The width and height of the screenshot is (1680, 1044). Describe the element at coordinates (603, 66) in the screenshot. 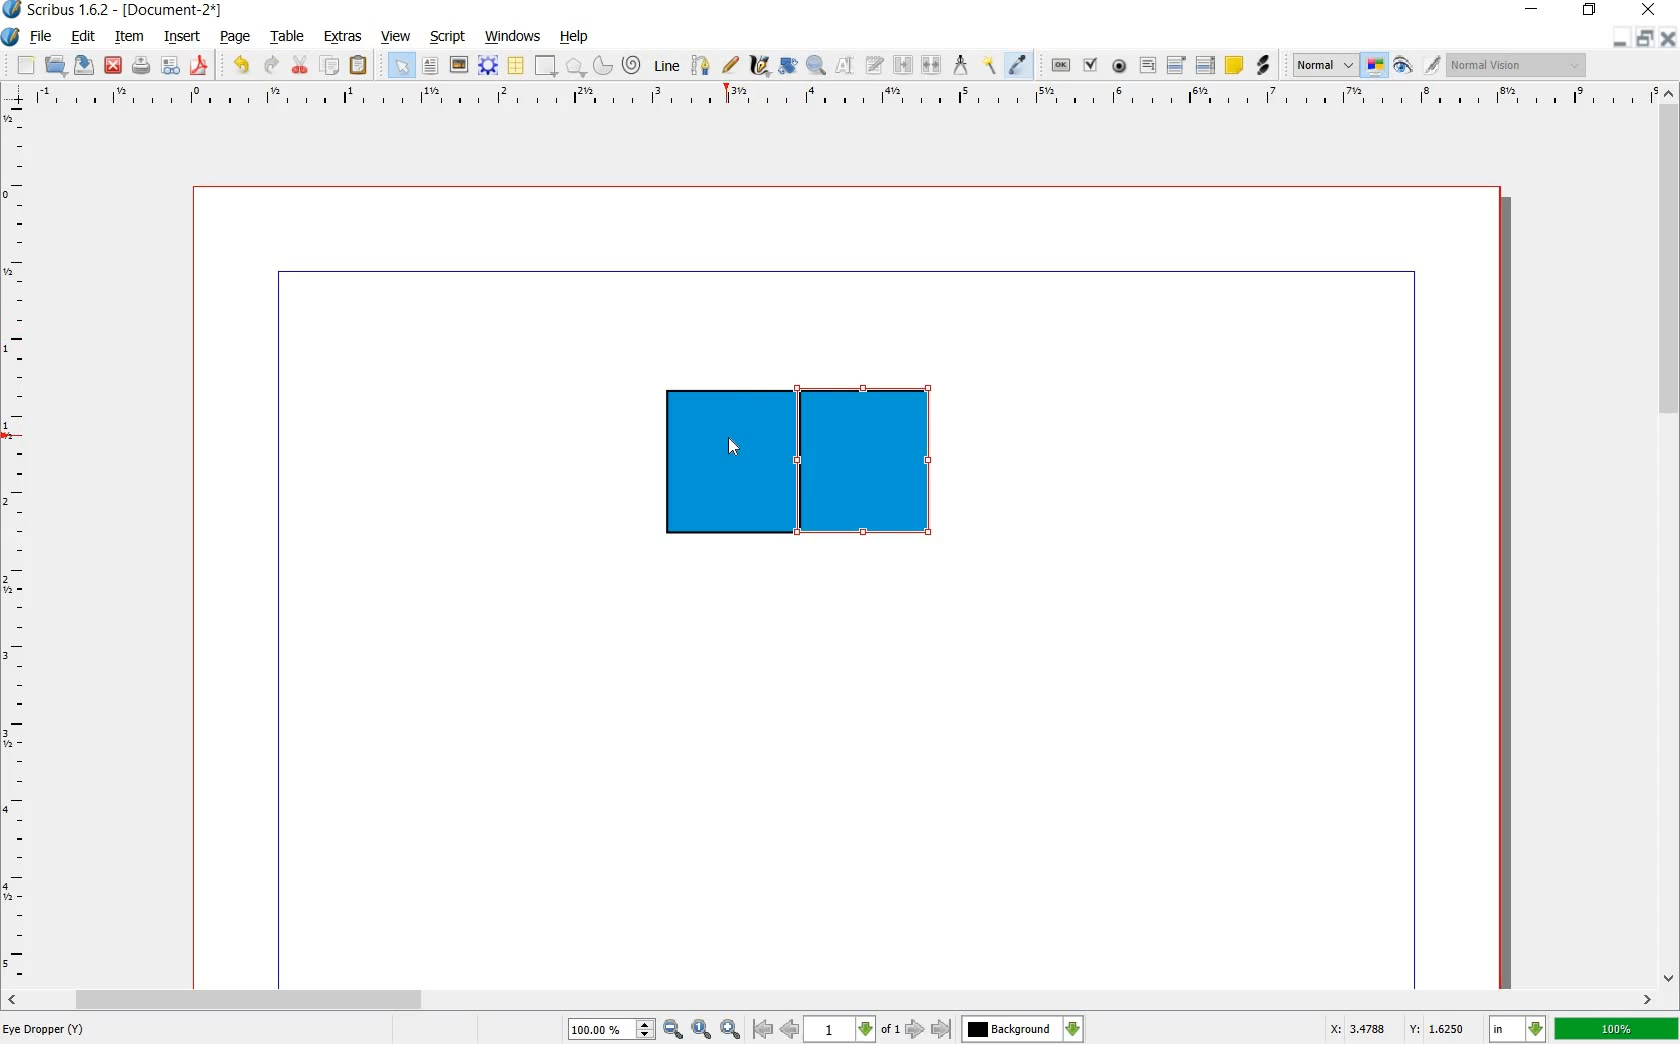

I see `arc` at that location.